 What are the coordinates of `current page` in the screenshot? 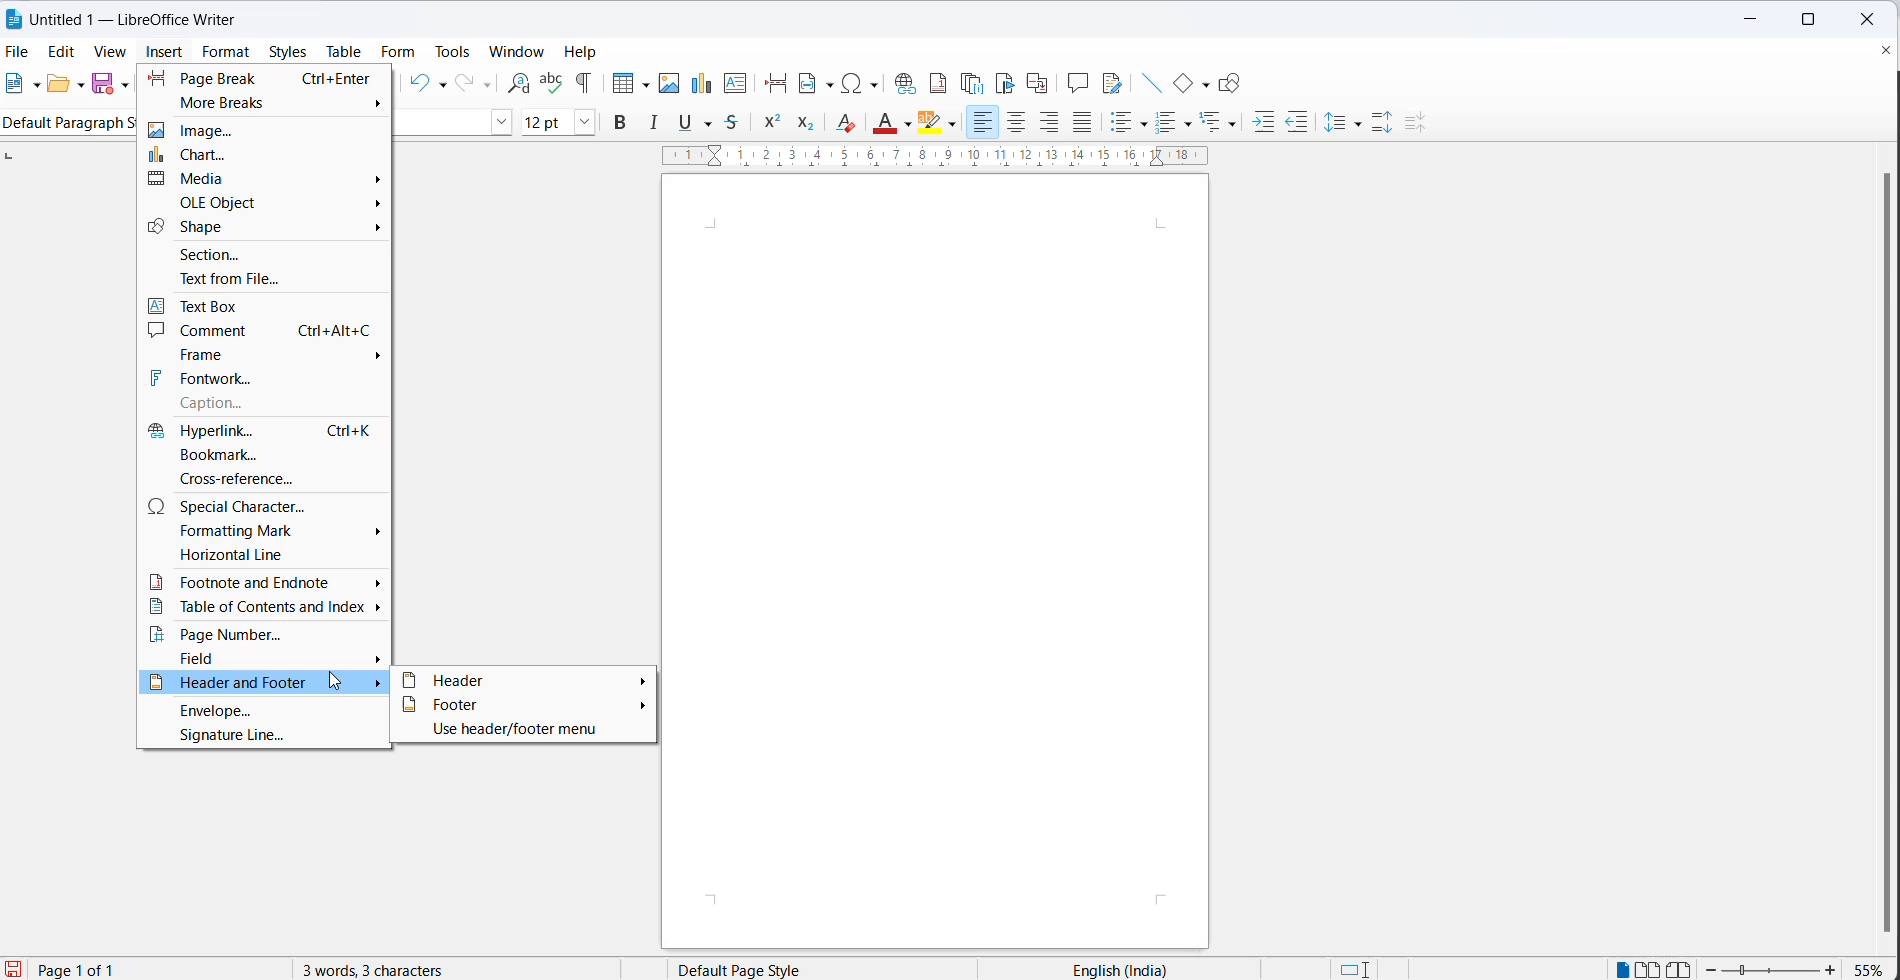 It's located at (86, 970).